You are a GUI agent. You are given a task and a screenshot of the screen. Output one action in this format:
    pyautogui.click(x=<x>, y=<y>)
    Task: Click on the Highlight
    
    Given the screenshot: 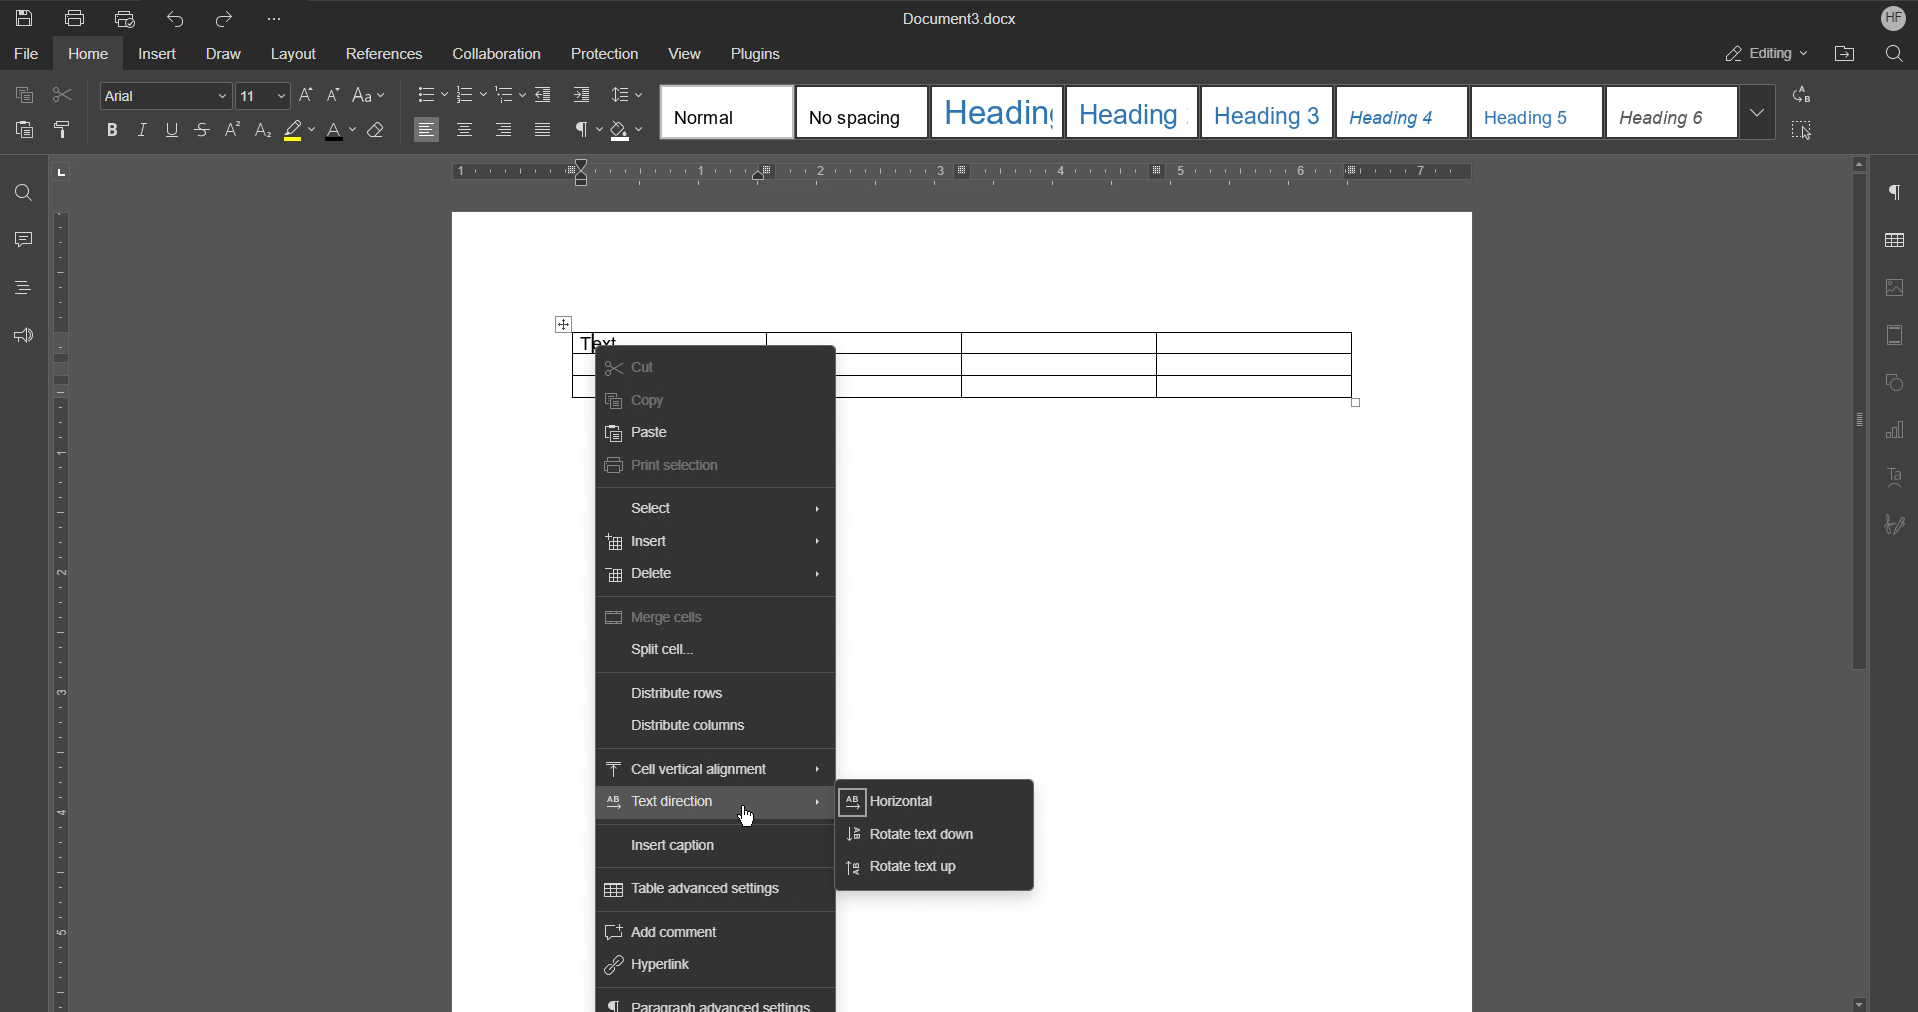 What is the action you would take?
    pyautogui.click(x=300, y=129)
    